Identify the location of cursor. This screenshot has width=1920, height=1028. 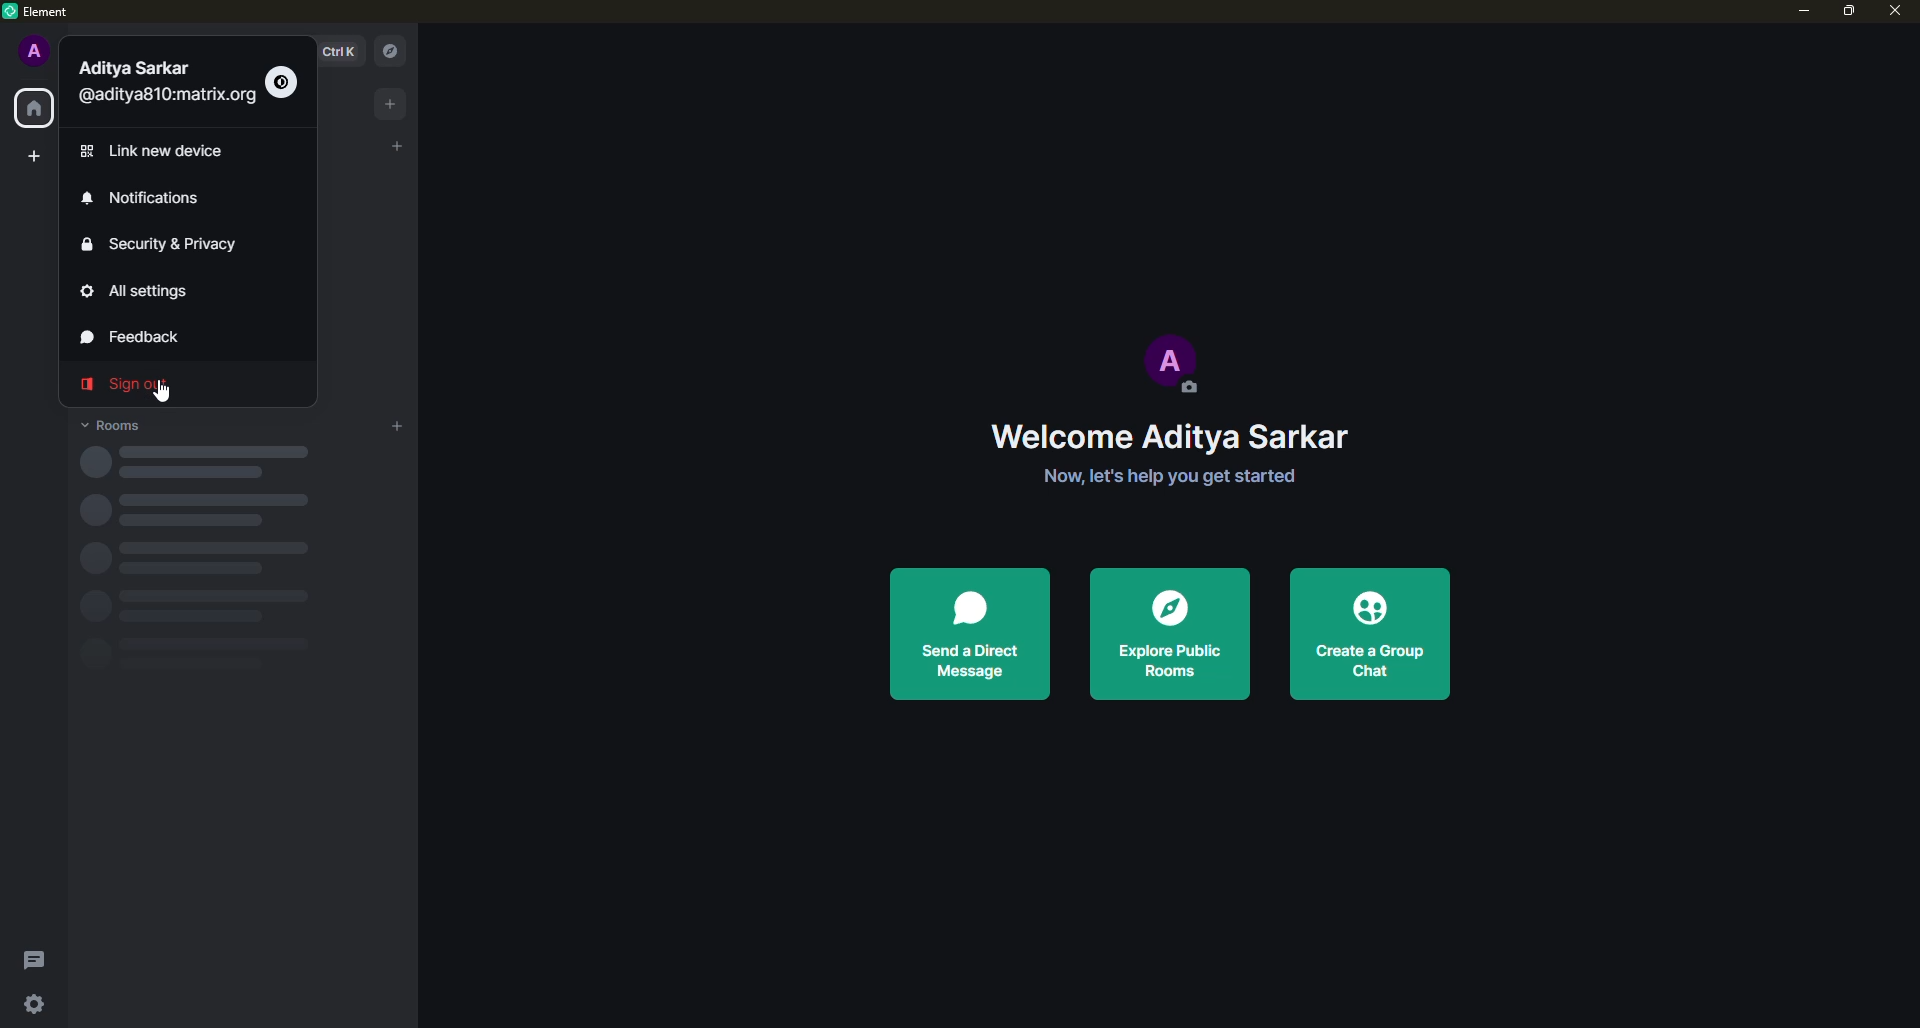
(170, 392).